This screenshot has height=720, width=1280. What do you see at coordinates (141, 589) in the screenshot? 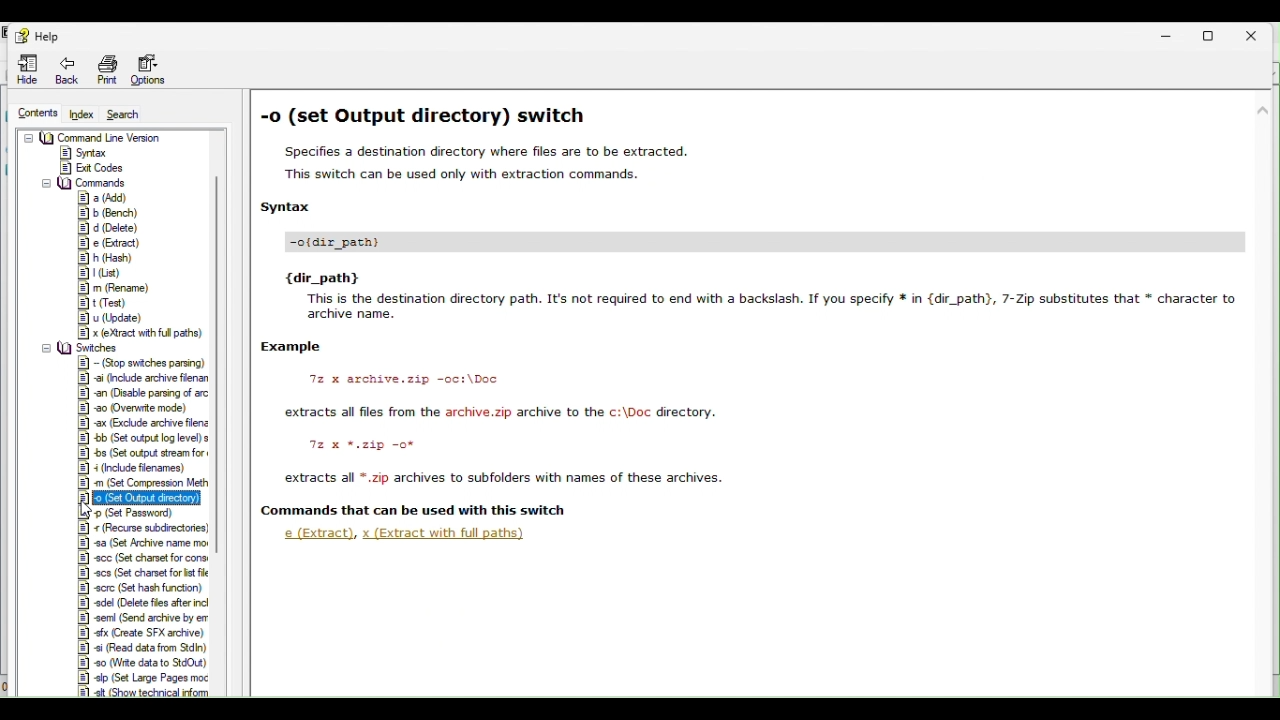
I see `That has function` at bounding box center [141, 589].